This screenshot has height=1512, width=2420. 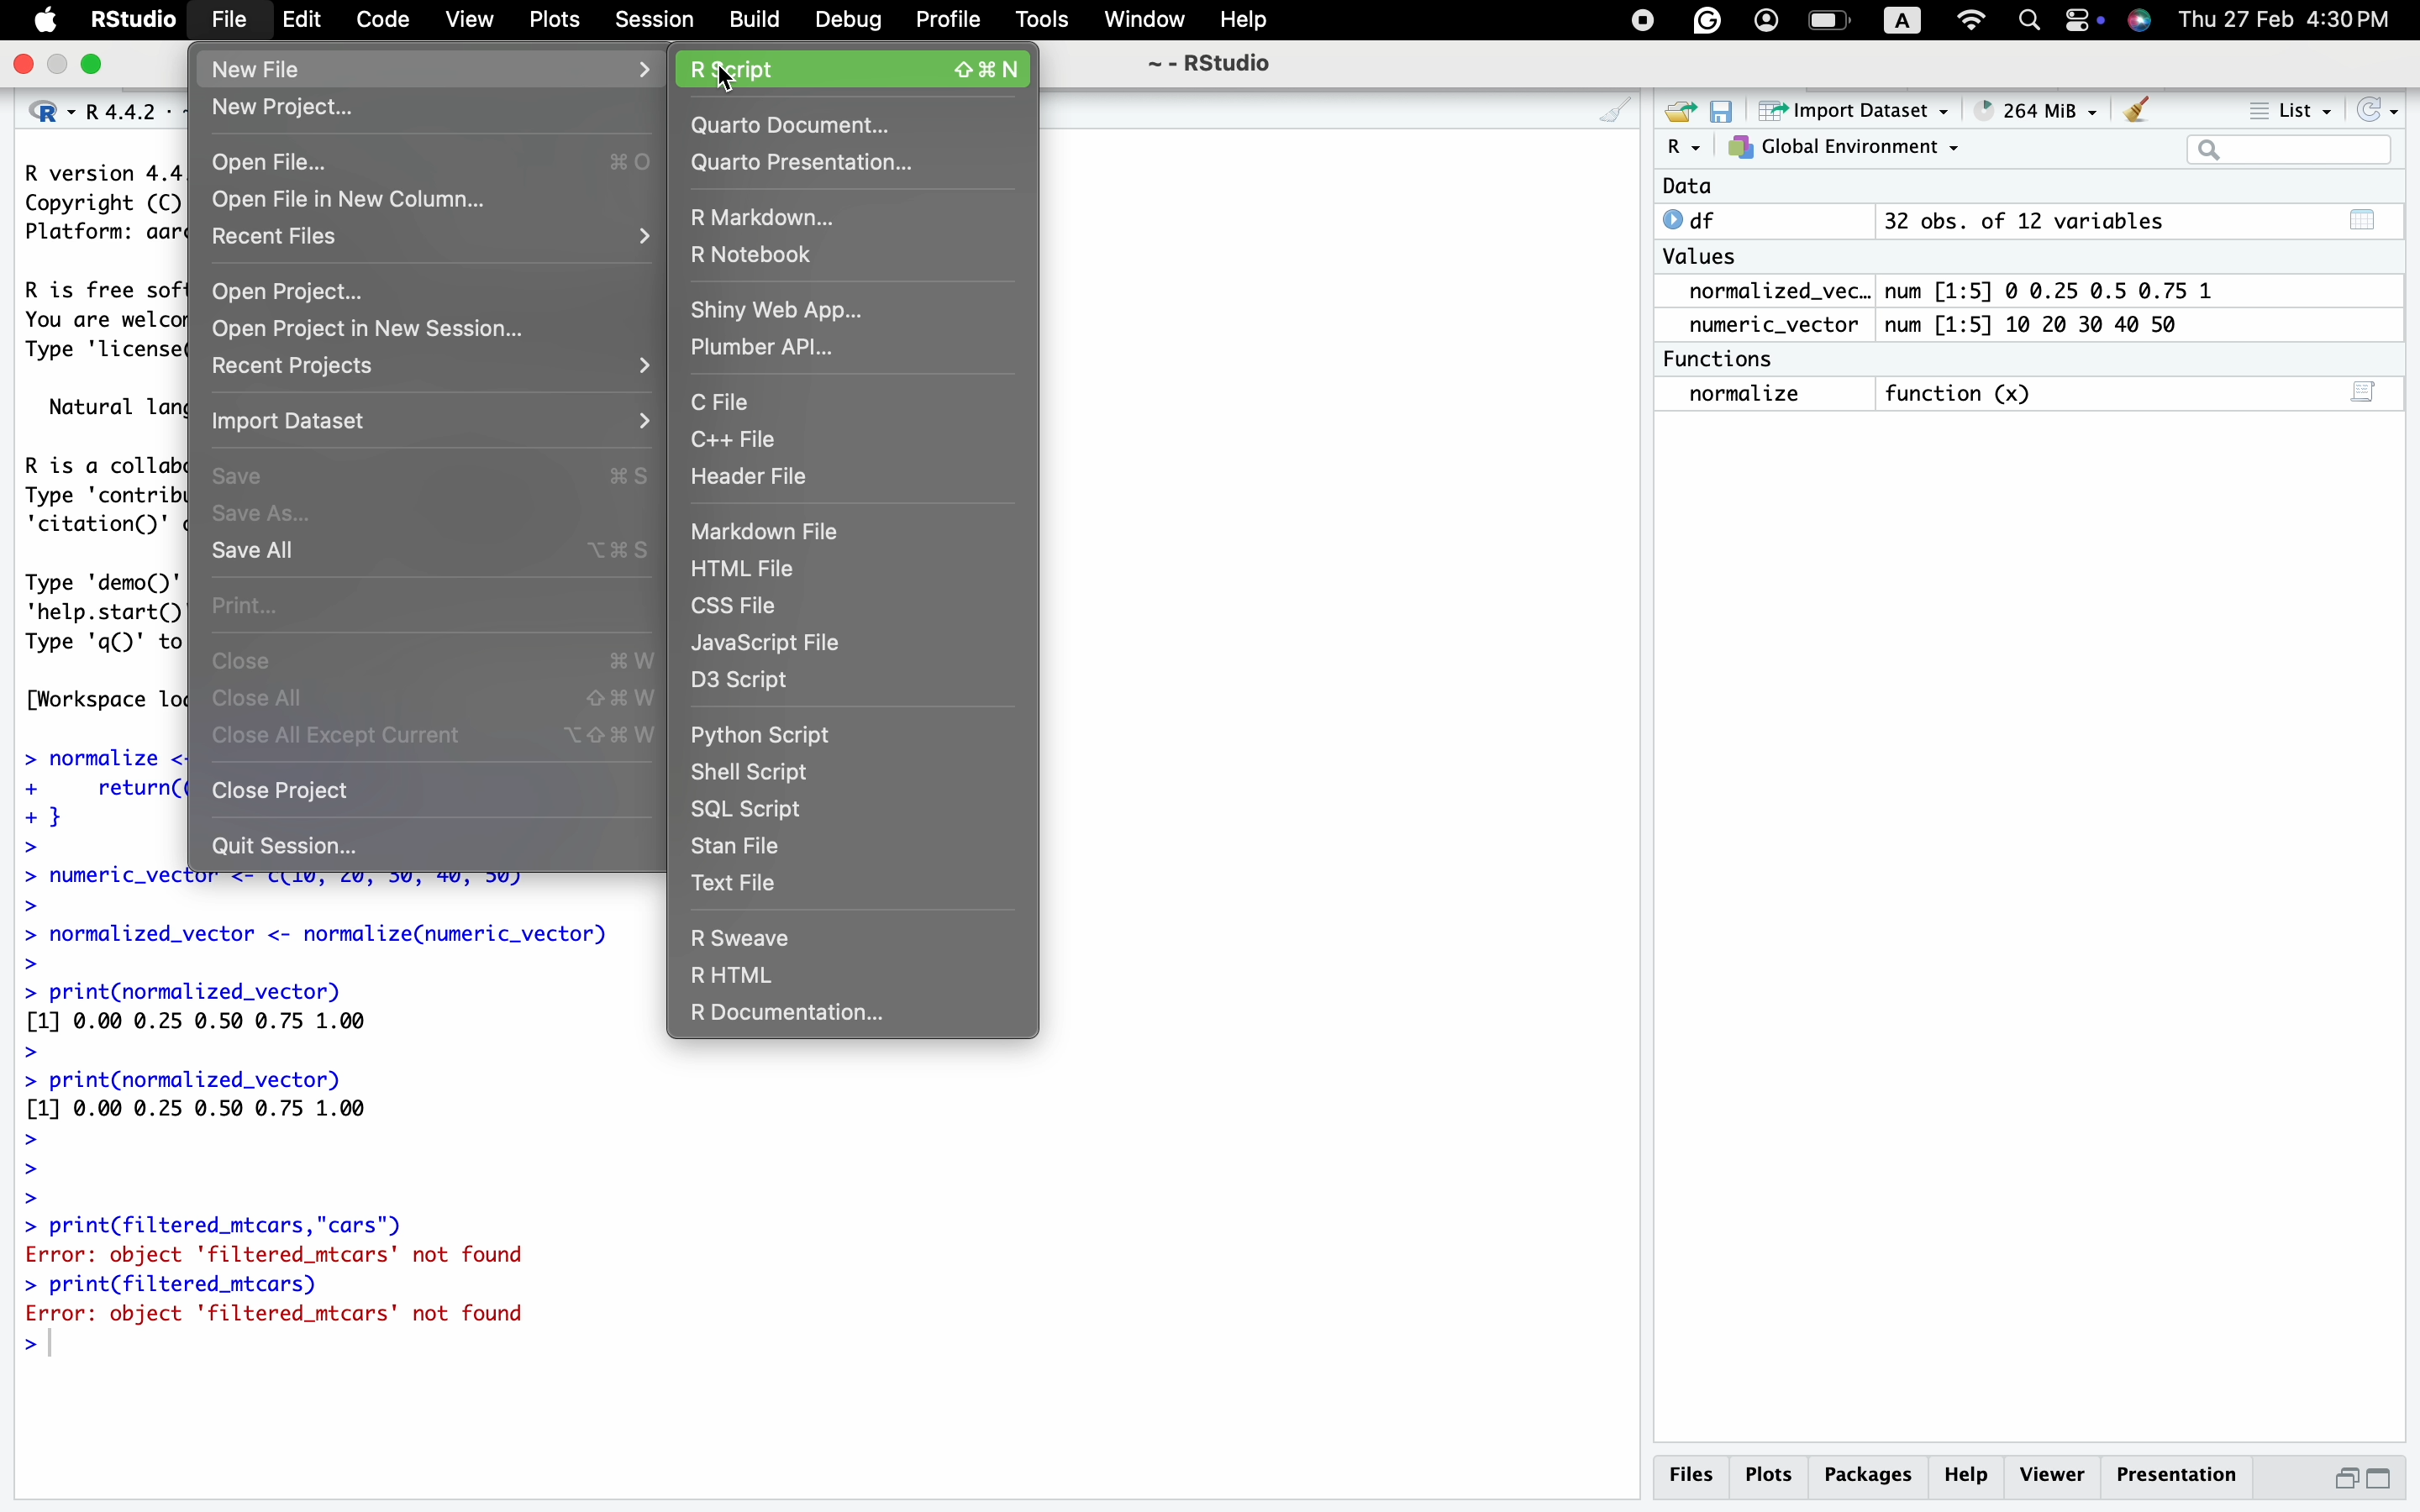 What do you see at coordinates (840, 219) in the screenshot?
I see `r markdown` at bounding box center [840, 219].